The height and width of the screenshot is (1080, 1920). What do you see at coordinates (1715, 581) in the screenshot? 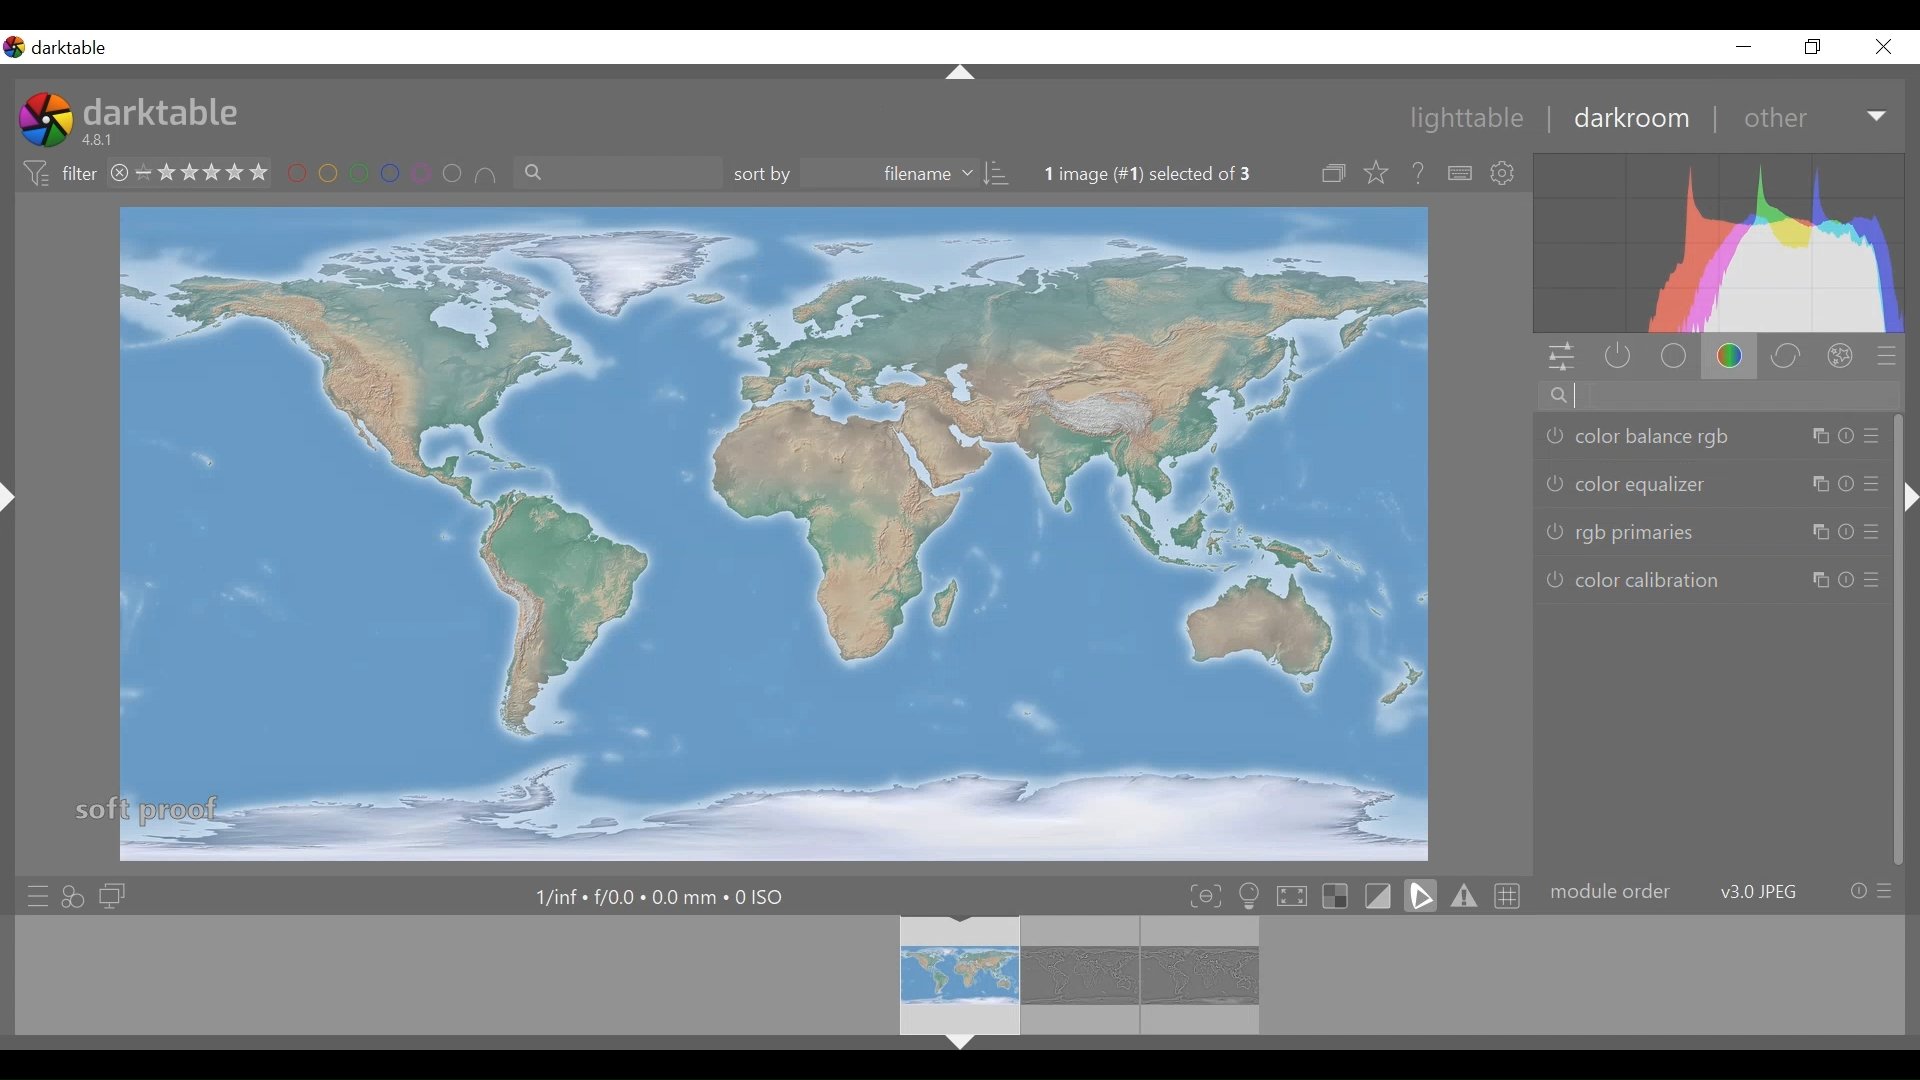
I see `color calibrations` at bounding box center [1715, 581].